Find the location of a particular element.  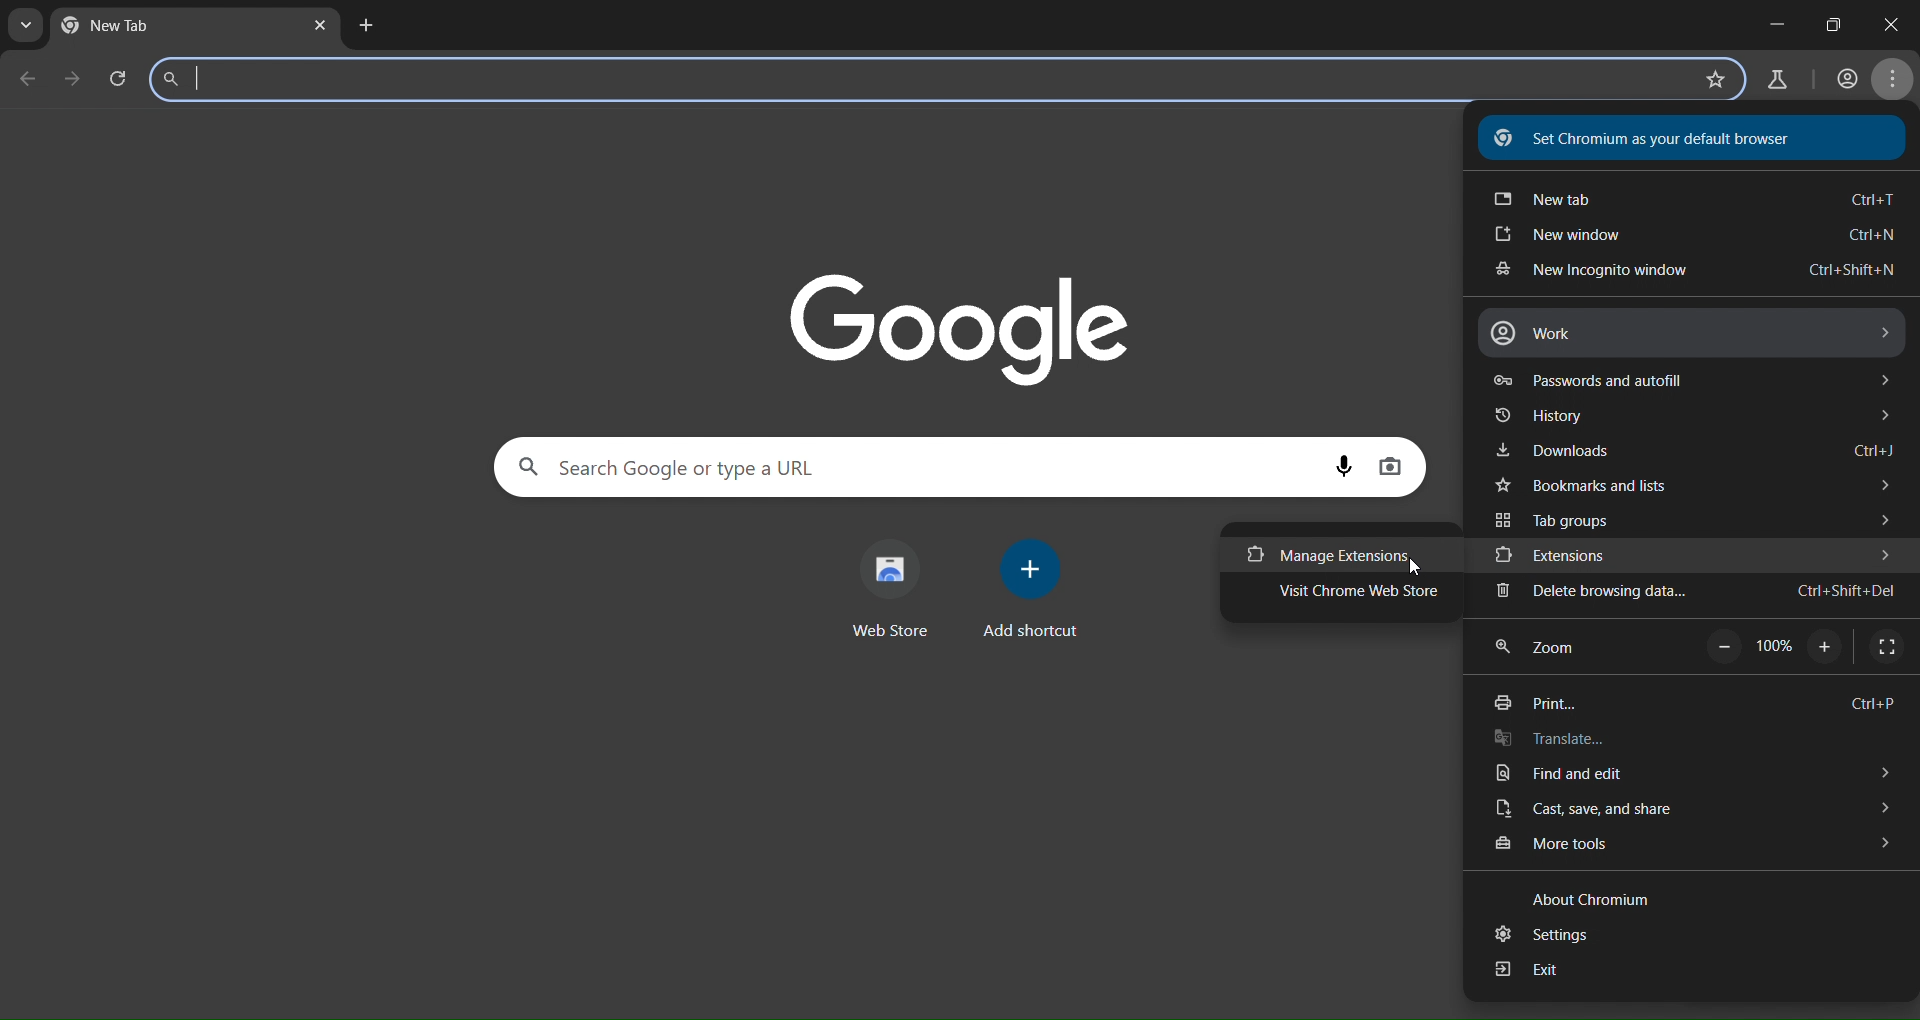

go forward one page is located at coordinates (76, 79).